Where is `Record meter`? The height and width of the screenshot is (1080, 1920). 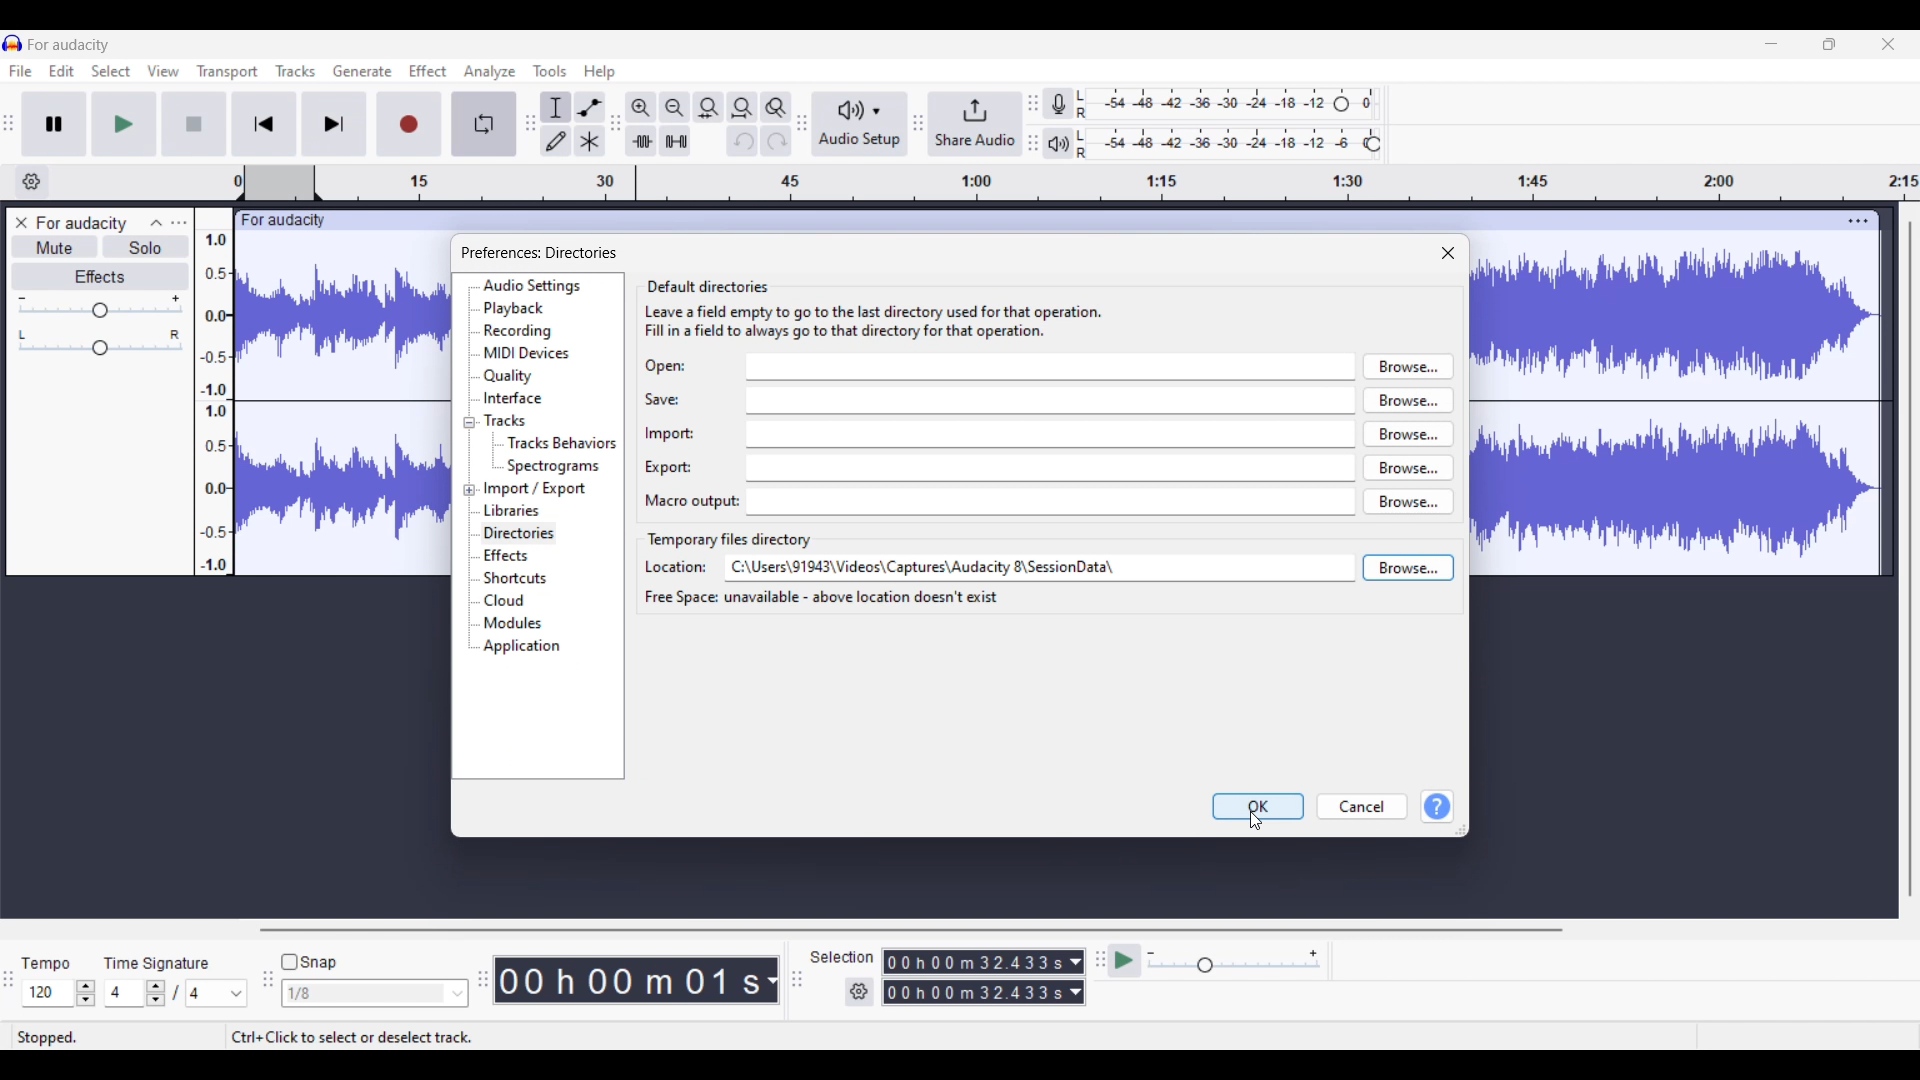 Record meter is located at coordinates (1058, 103).